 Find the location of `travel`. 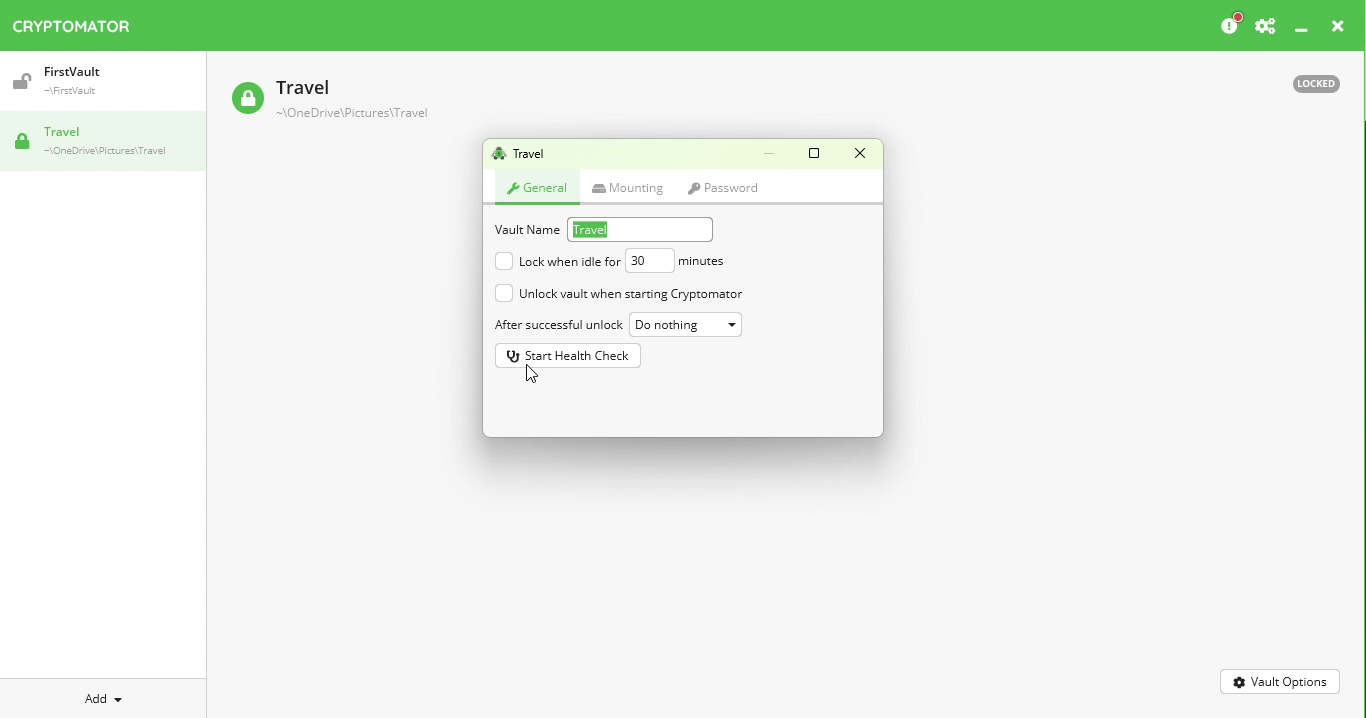

travel is located at coordinates (604, 228).